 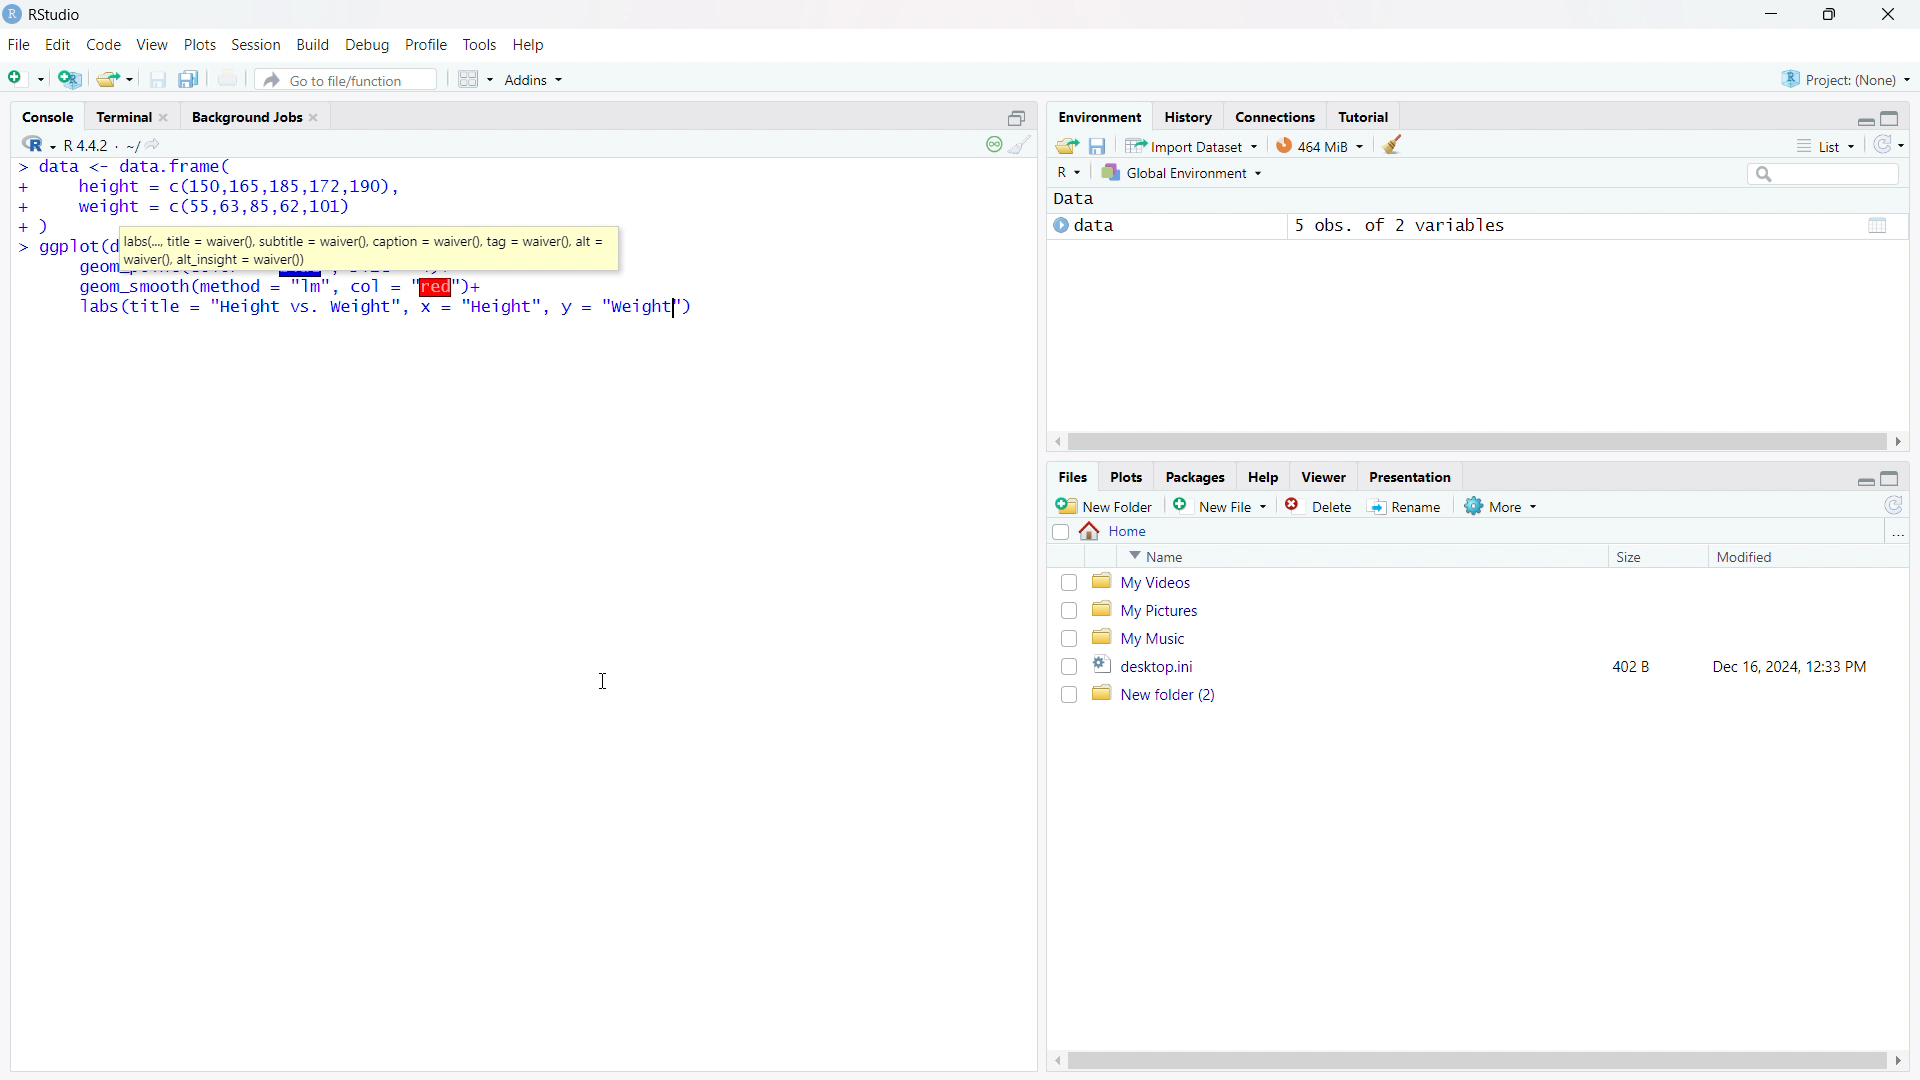 I want to click on my pictures, so click(x=1491, y=609).